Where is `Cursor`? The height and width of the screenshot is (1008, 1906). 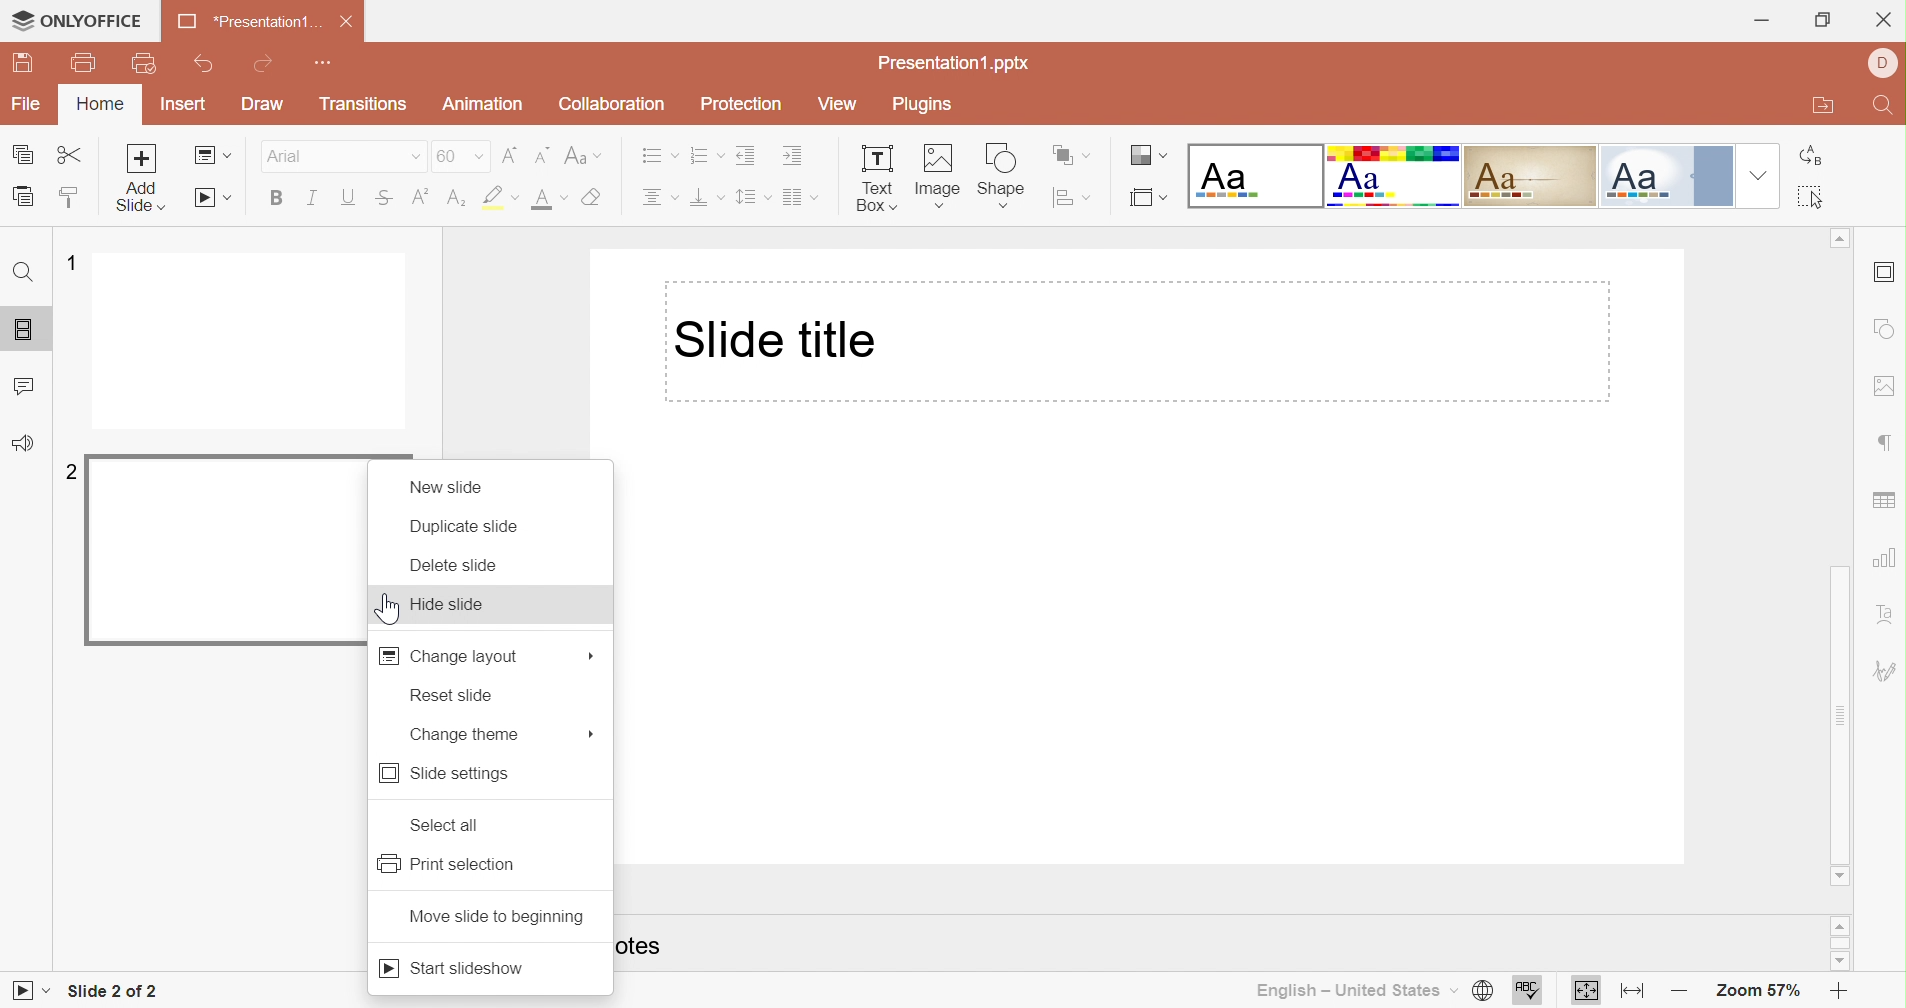 Cursor is located at coordinates (385, 611).